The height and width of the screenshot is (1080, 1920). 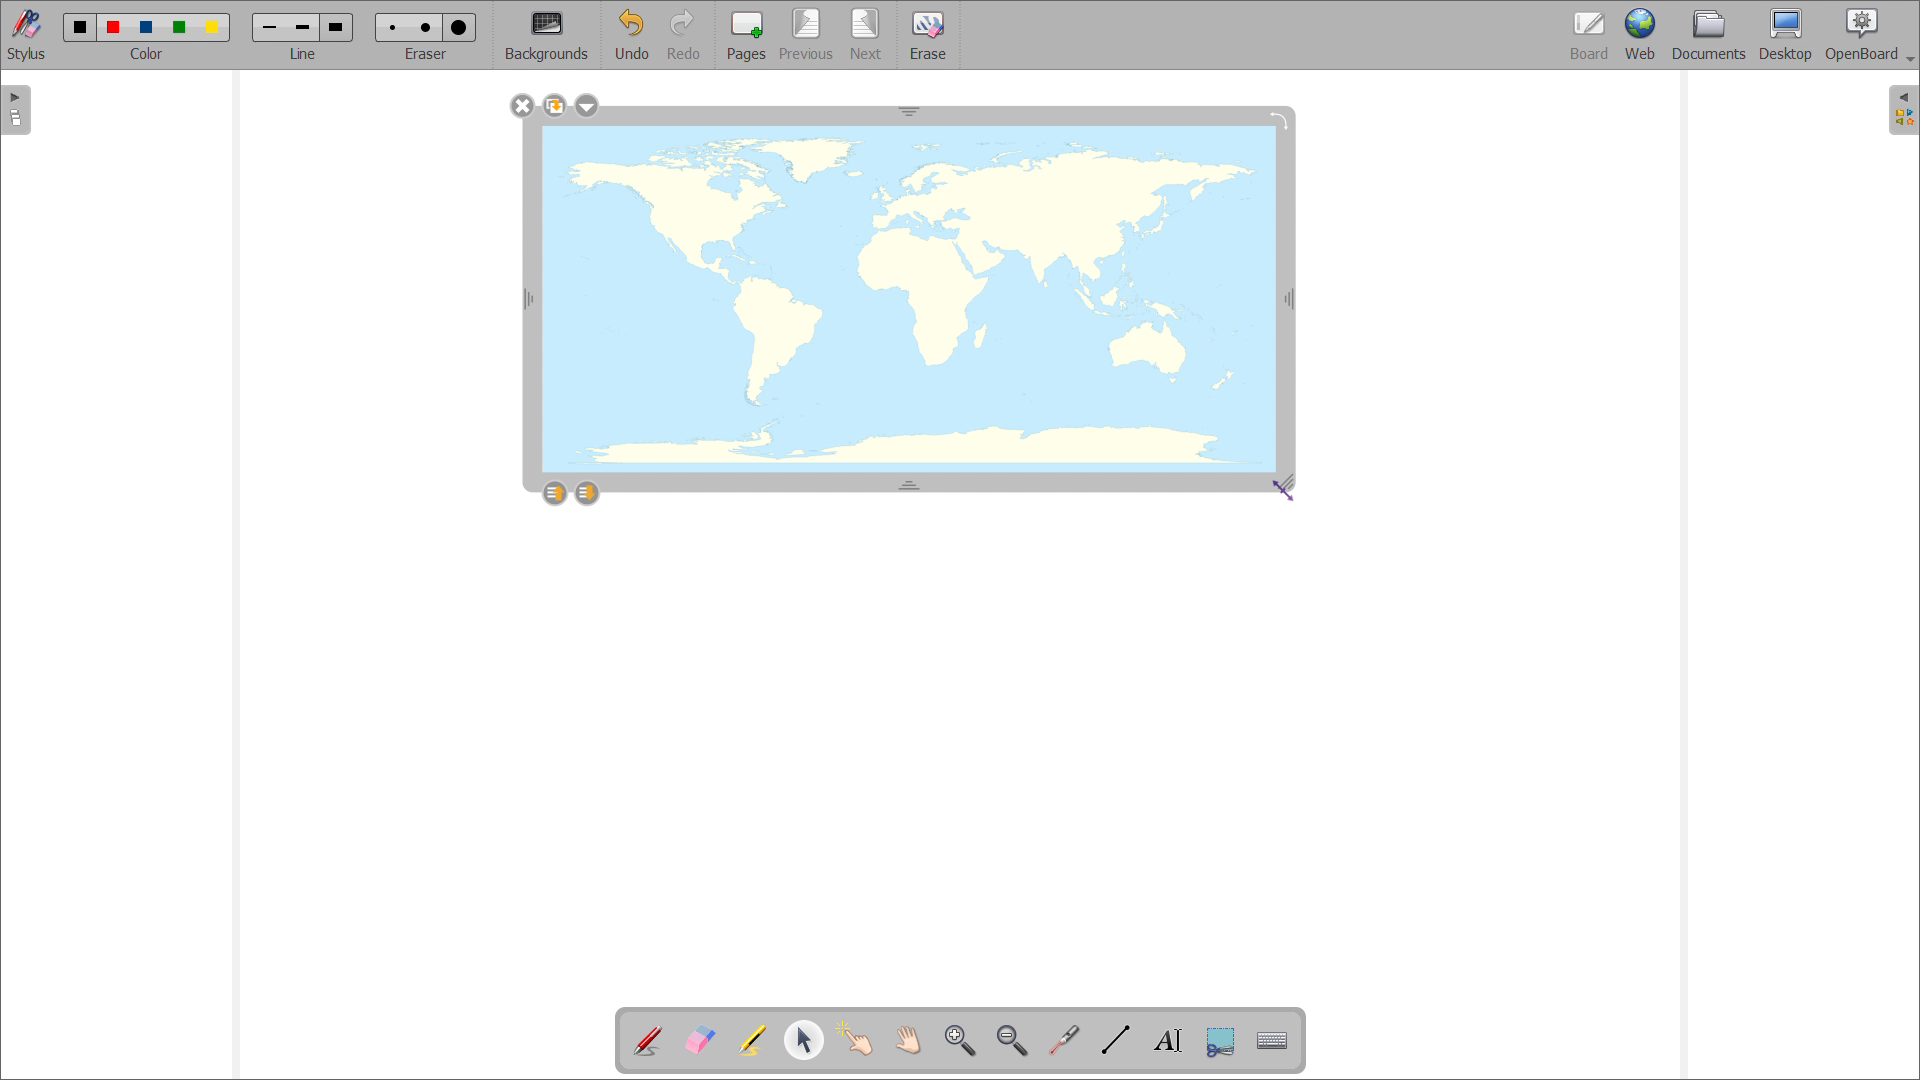 What do you see at coordinates (338, 27) in the screenshot?
I see `large` at bounding box center [338, 27].